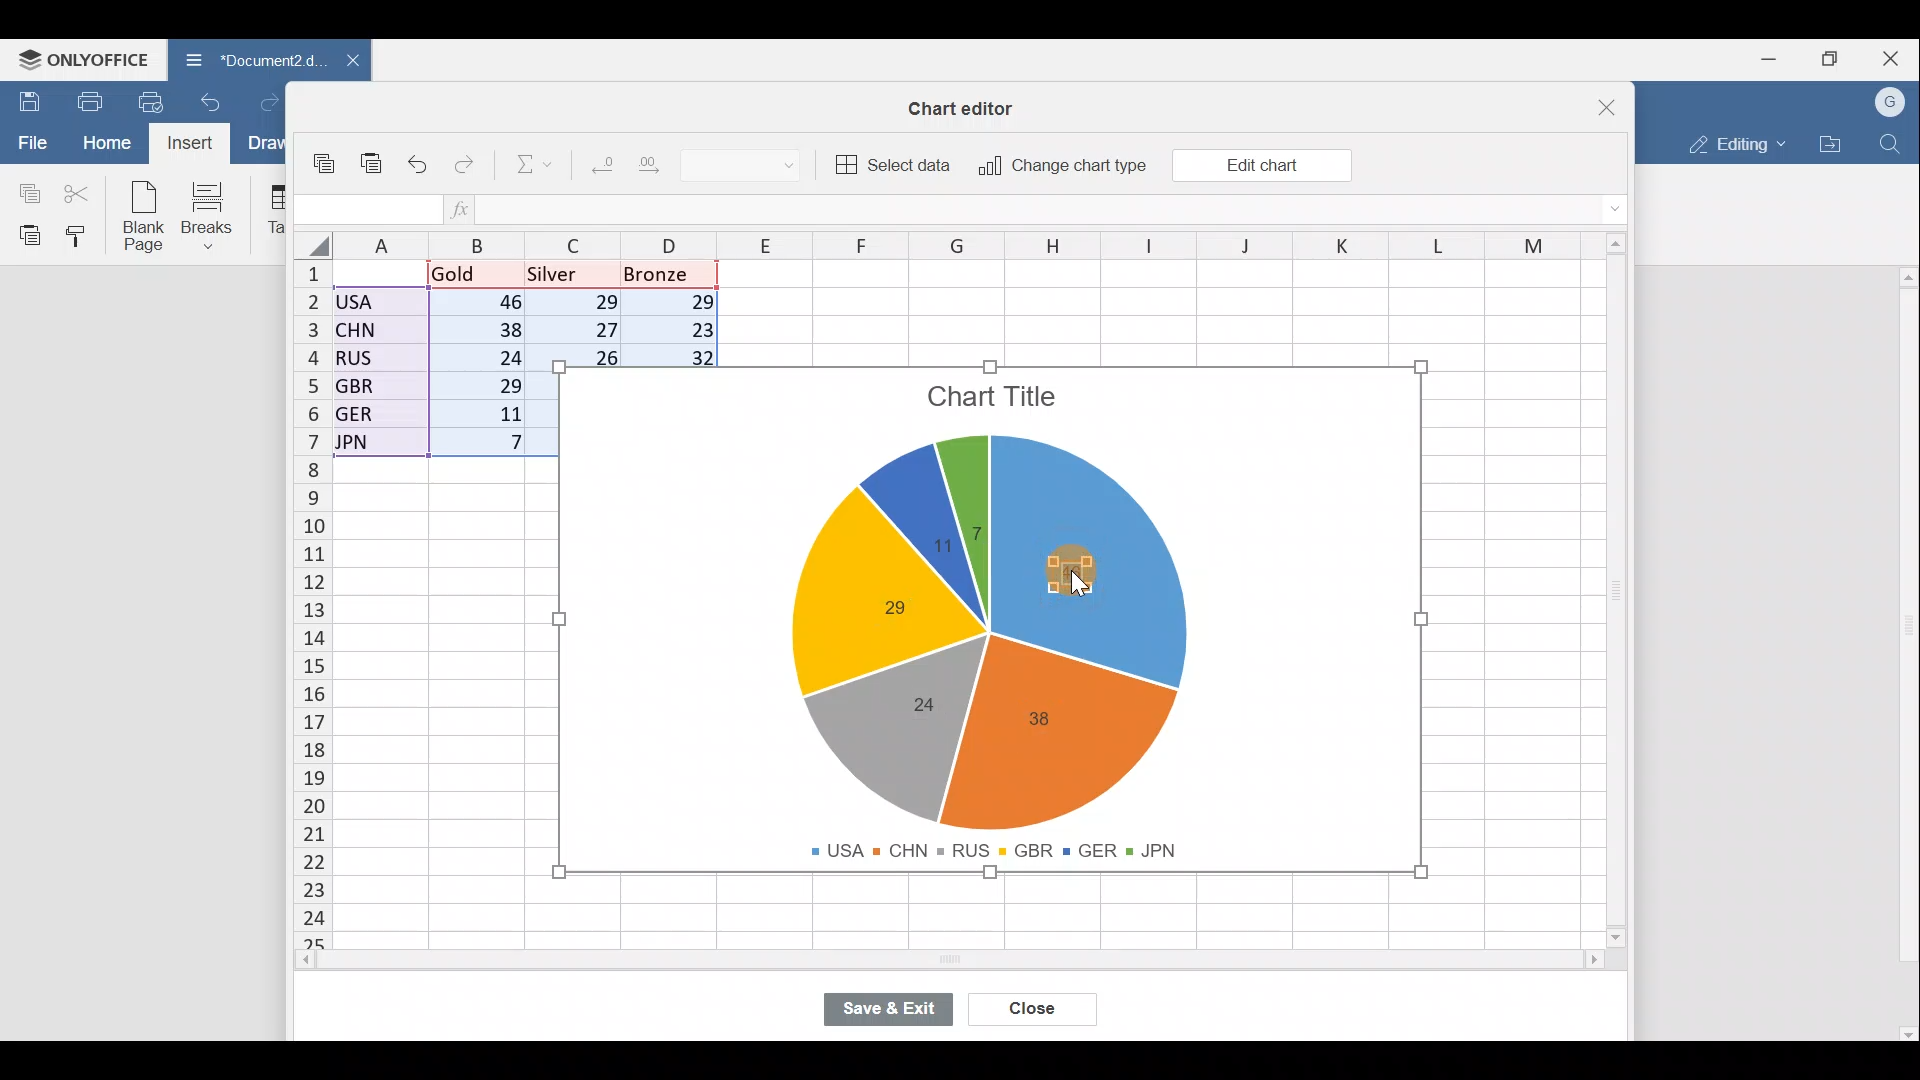 This screenshot has width=1920, height=1080. I want to click on Copy style, so click(84, 235).